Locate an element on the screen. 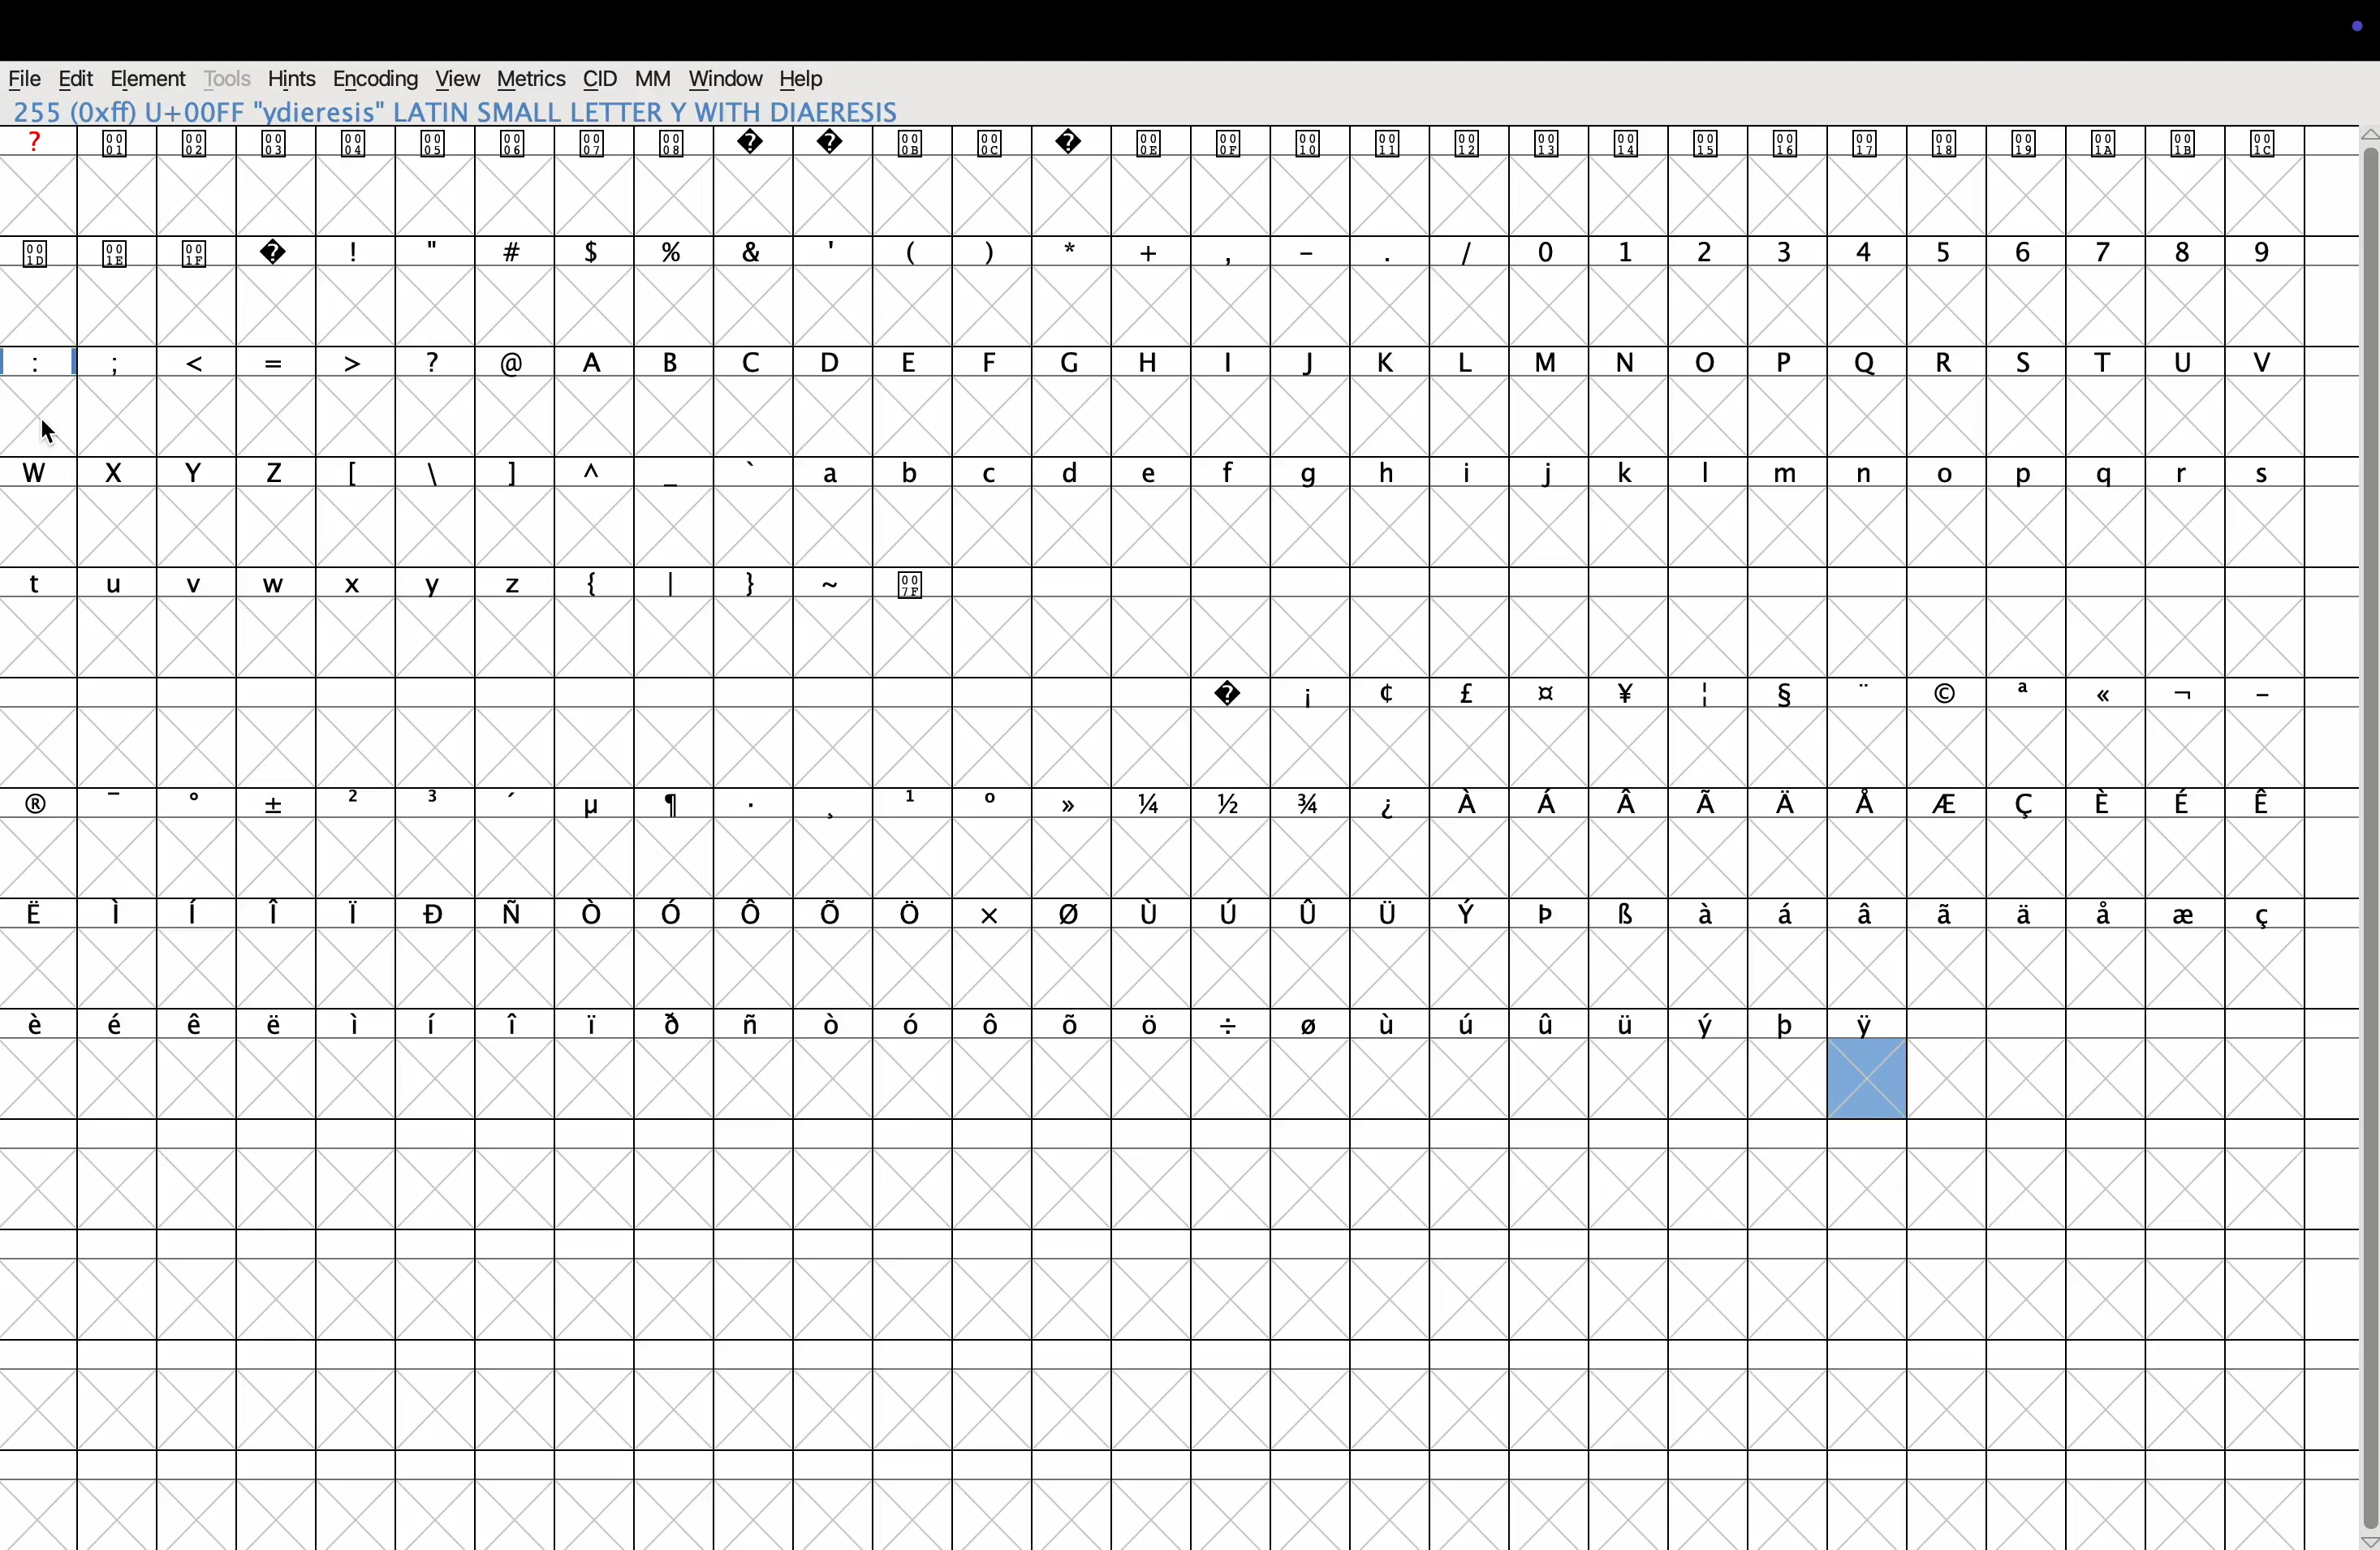 The height and width of the screenshot is (1550, 2380). T is located at coordinates (2107, 396).